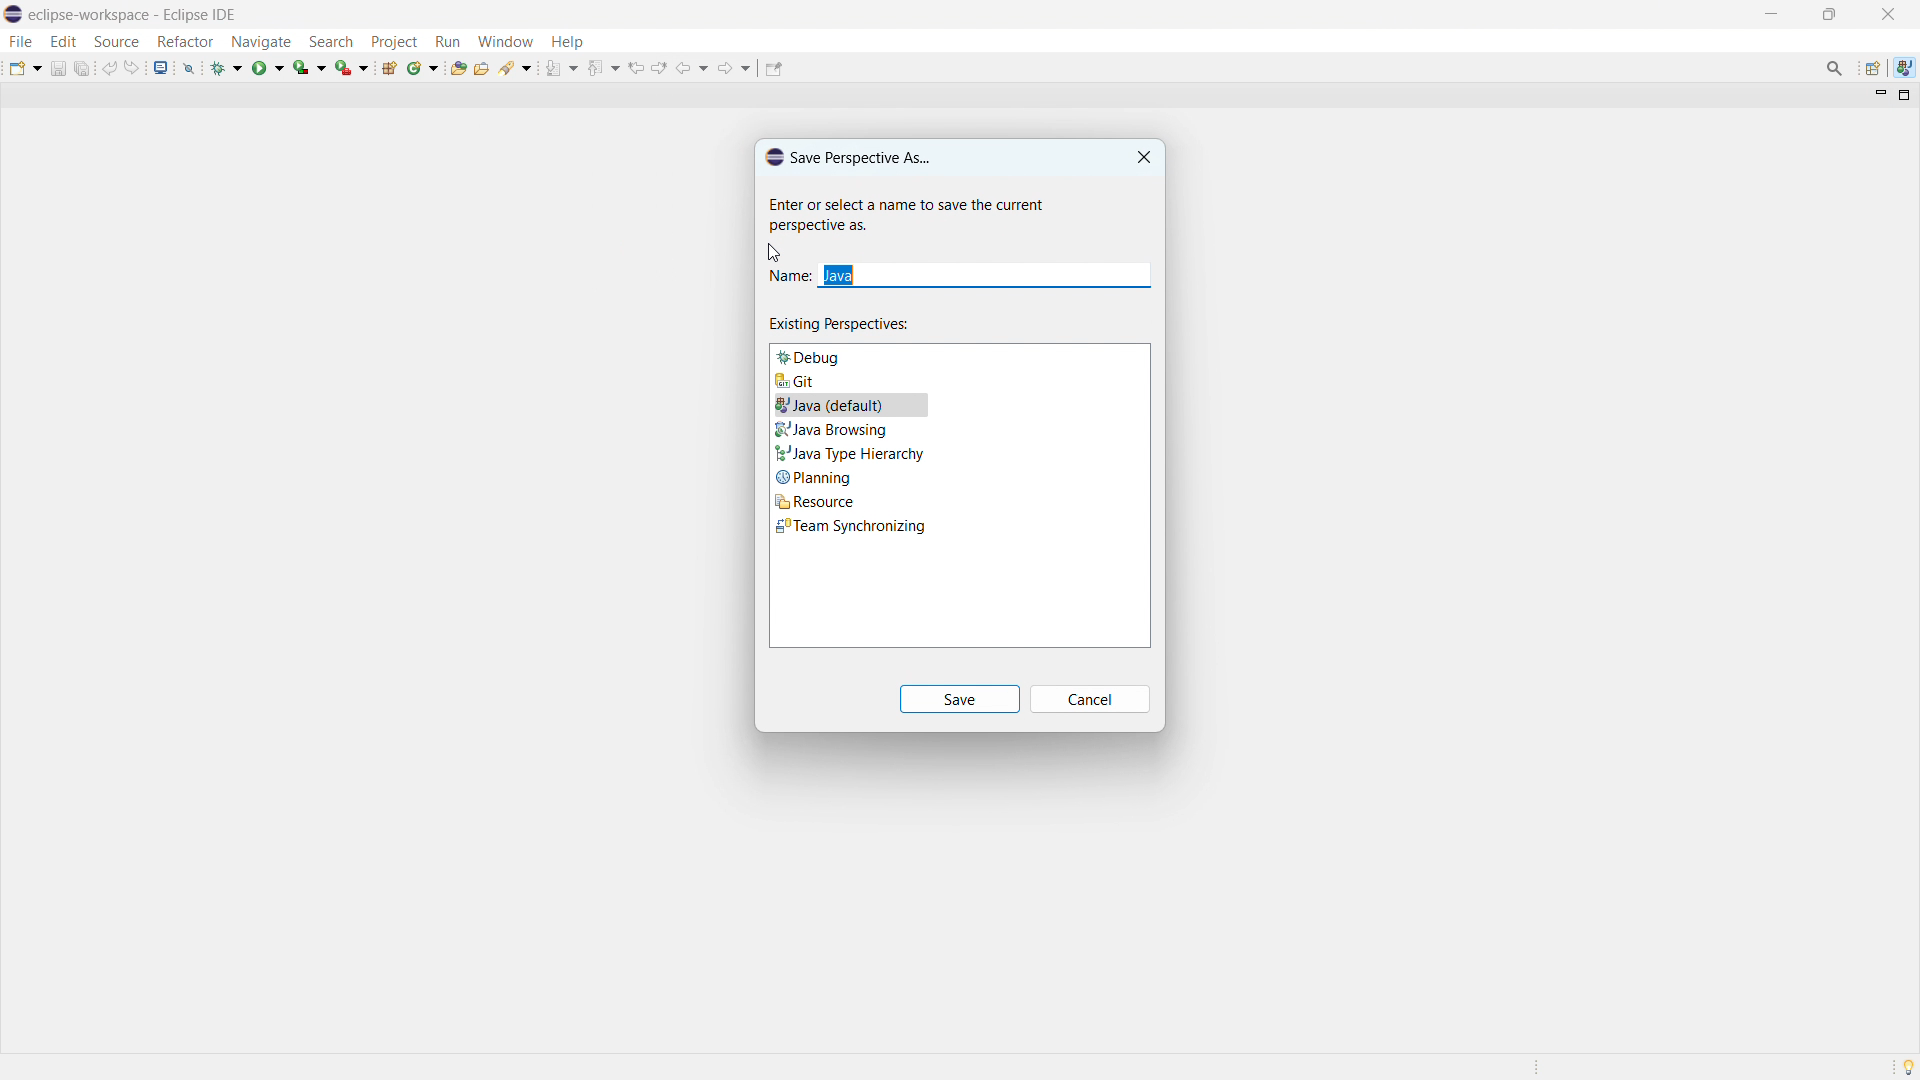 This screenshot has height=1080, width=1920. What do you see at coordinates (602, 68) in the screenshot?
I see `previous annotation` at bounding box center [602, 68].